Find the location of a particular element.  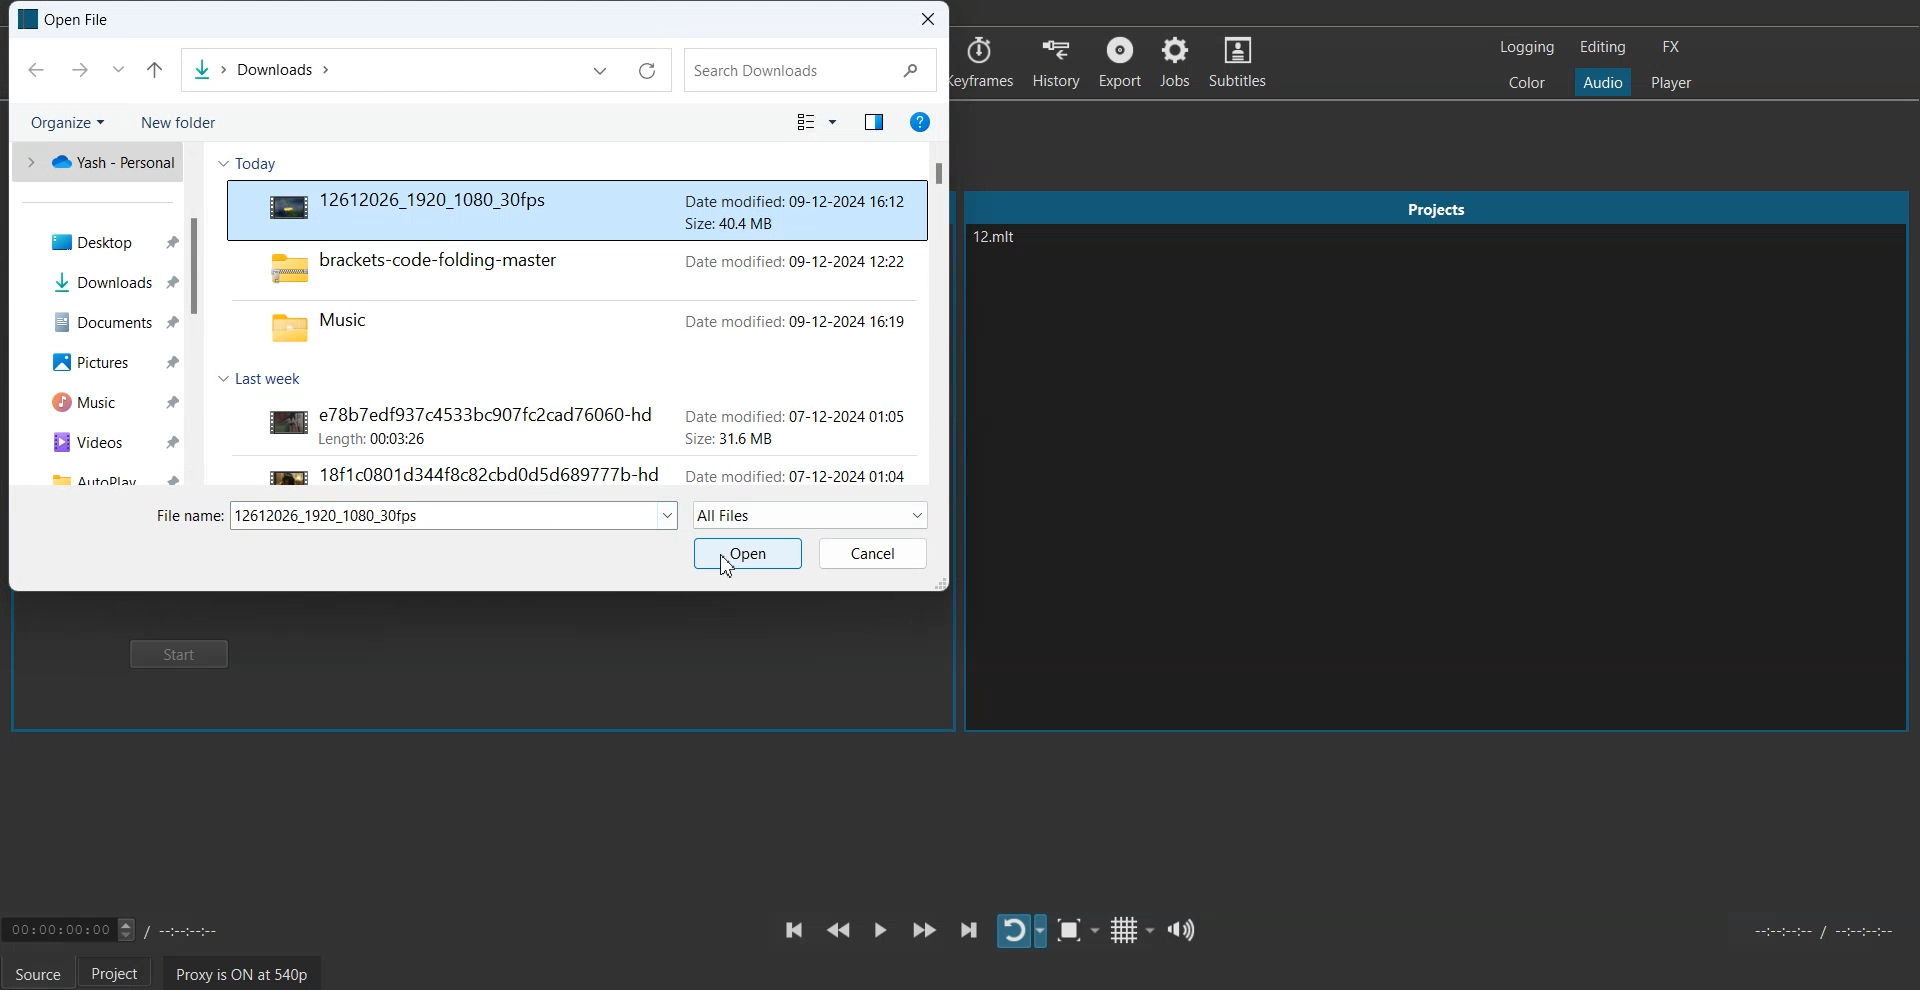

Up to last folder is located at coordinates (155, 69).